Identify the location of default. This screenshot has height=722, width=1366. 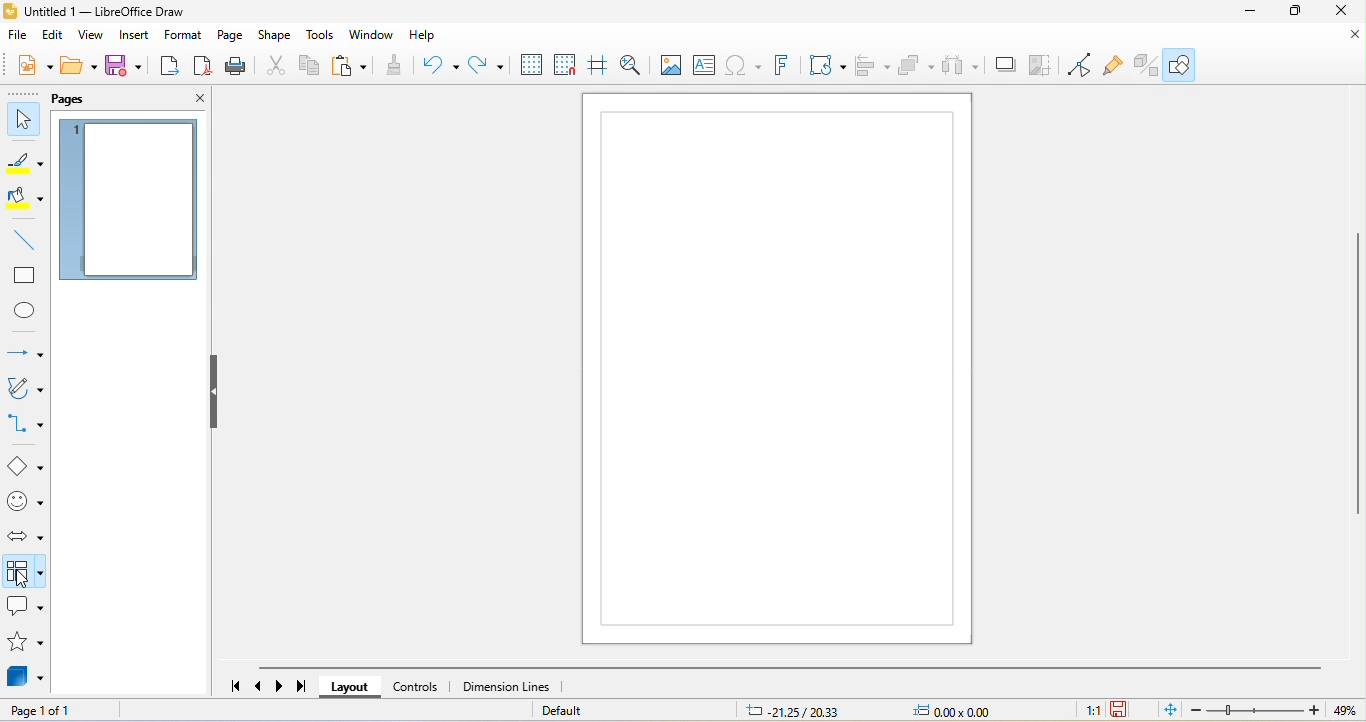
(579, 710).